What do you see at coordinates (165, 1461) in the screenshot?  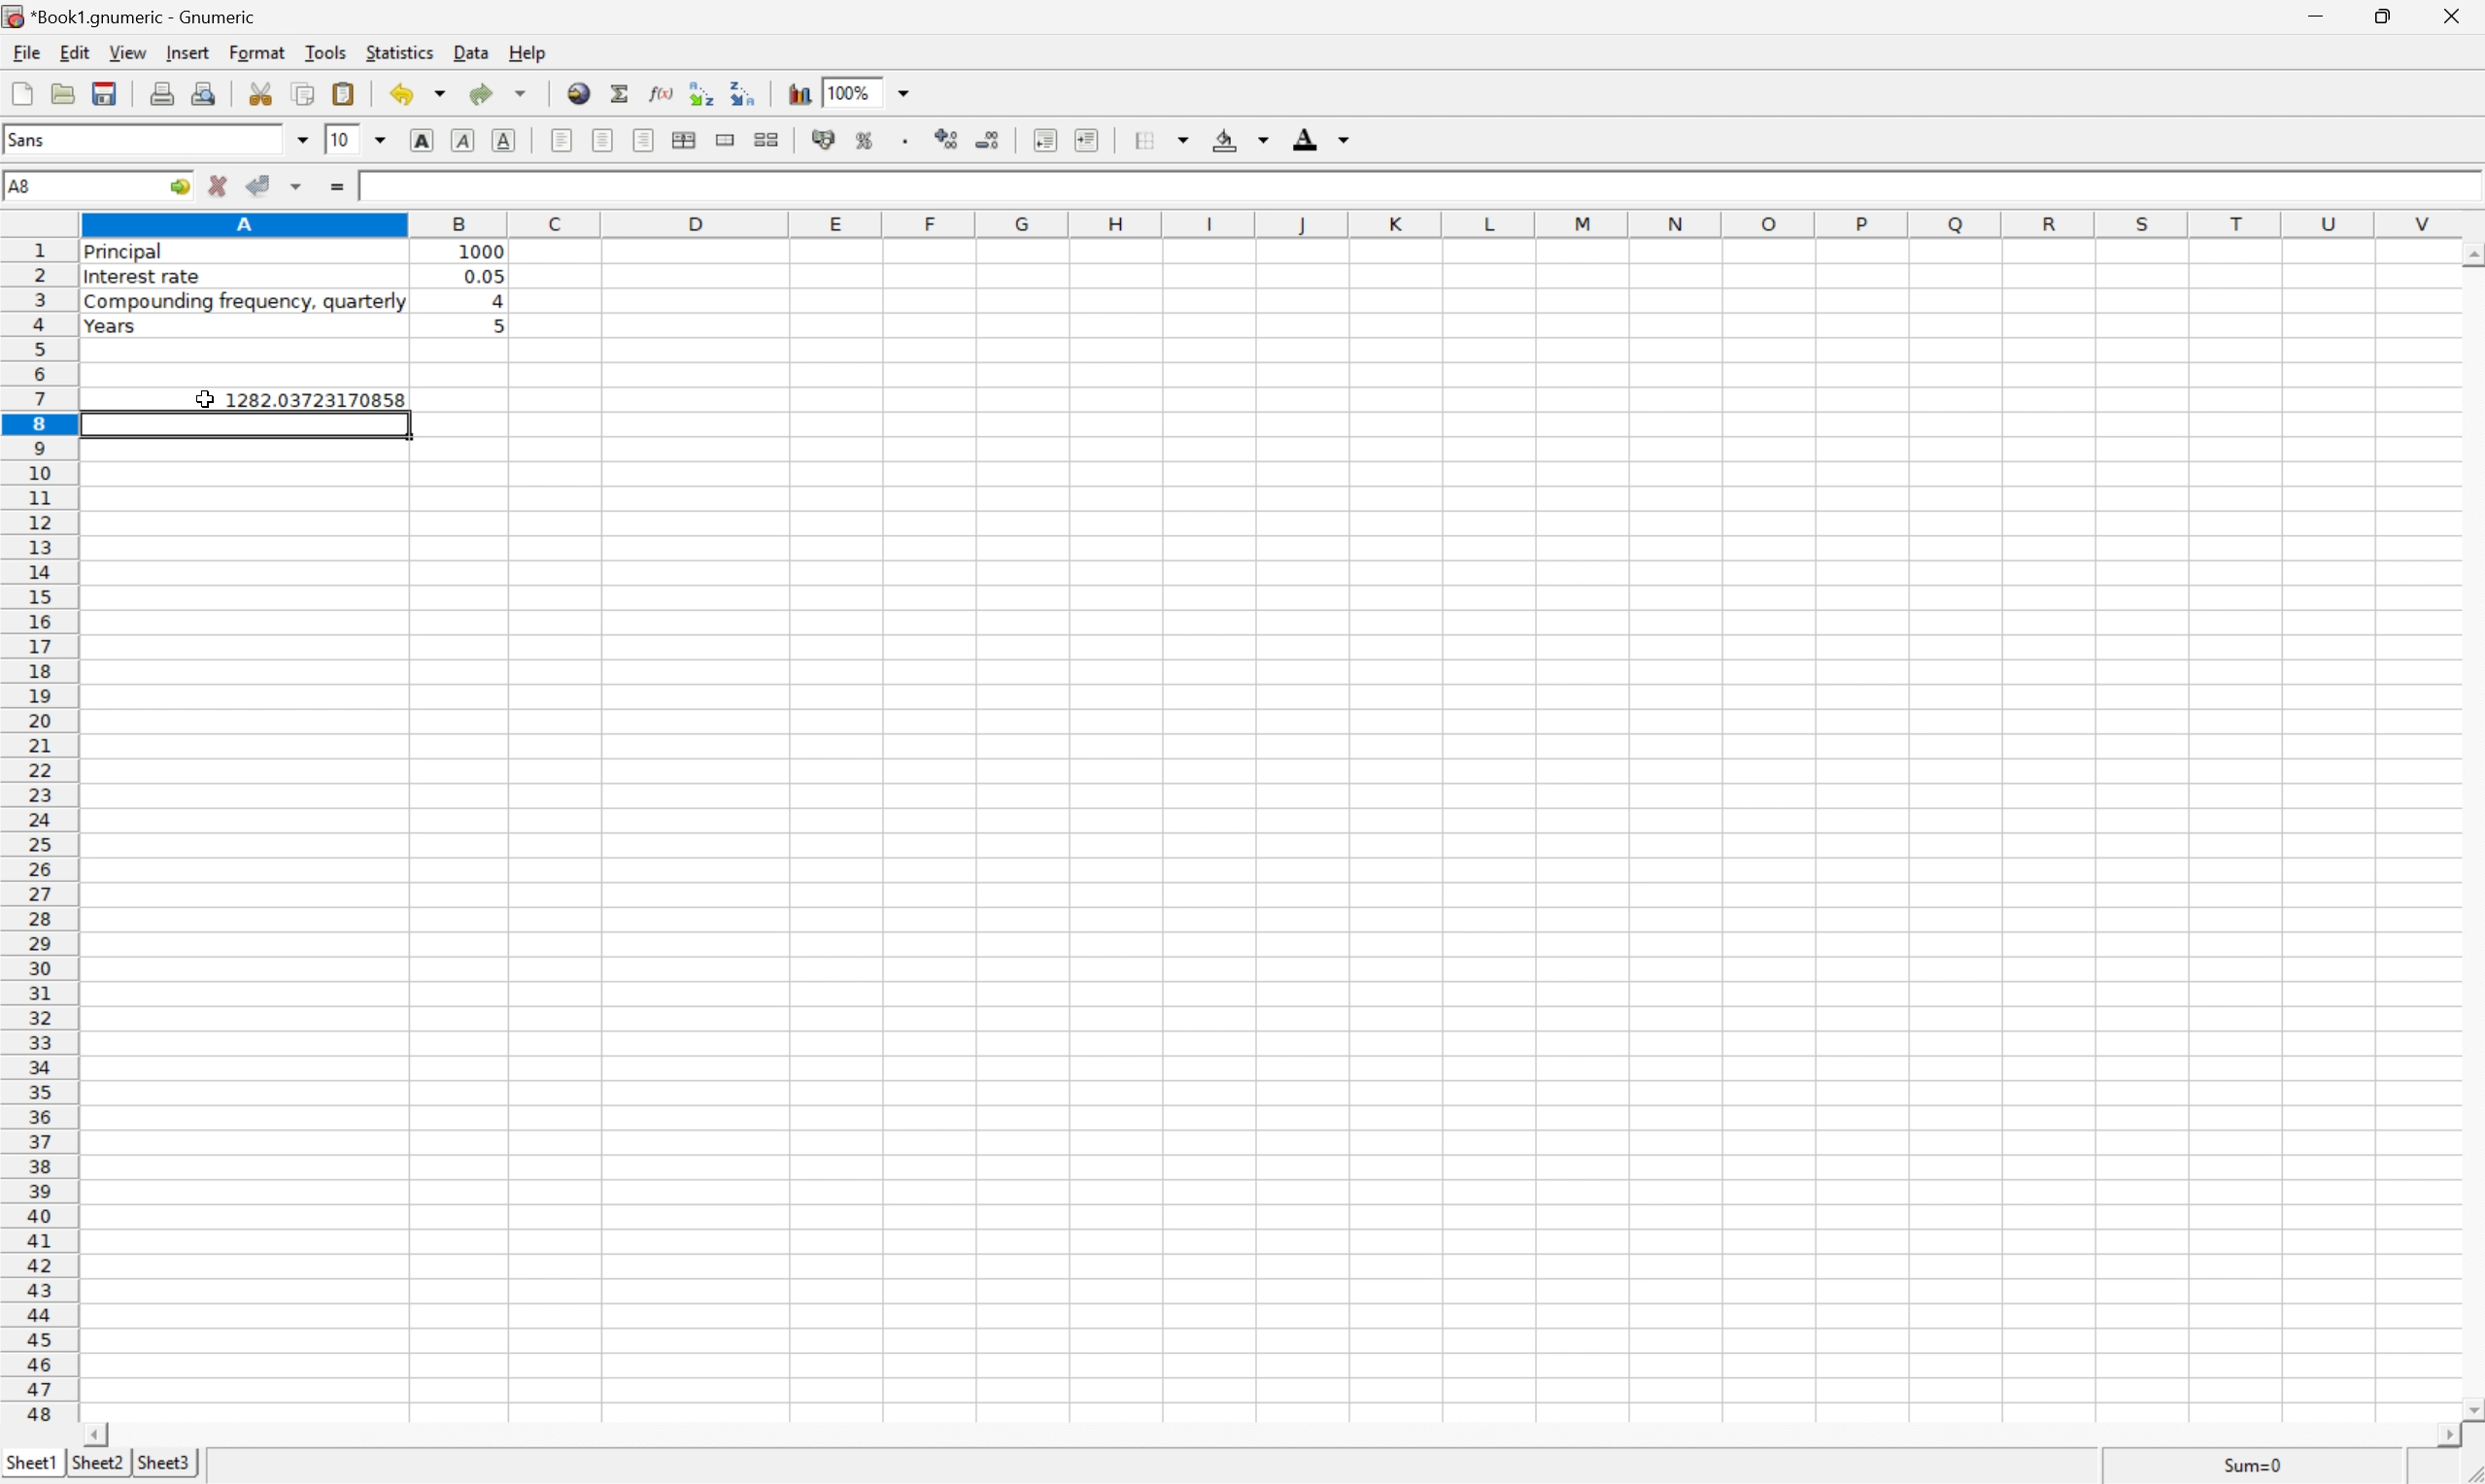 I see `sheet3` at bounding box center [165, 1461].